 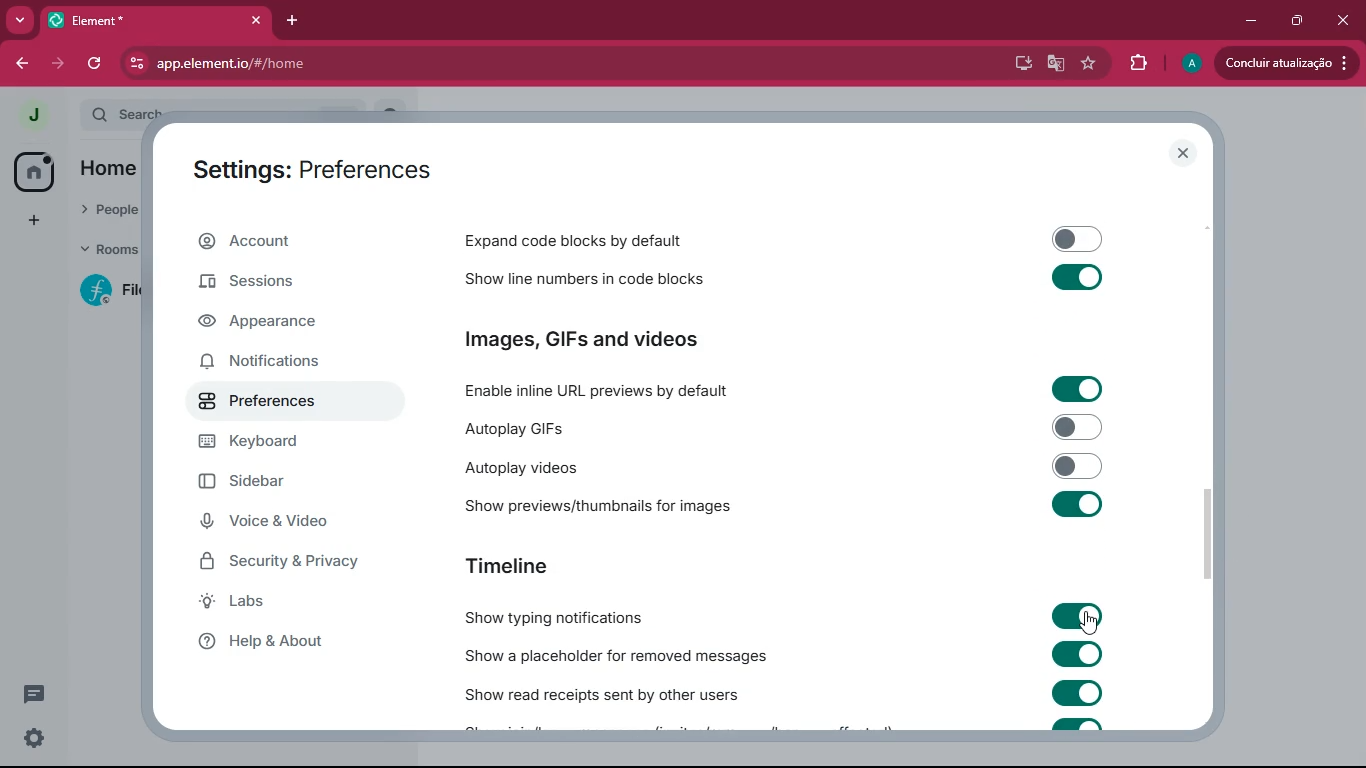 What do you see at coordinates (1250, 22) in the screenshot?
I see `minimize` at bounding box center [1250, 22].